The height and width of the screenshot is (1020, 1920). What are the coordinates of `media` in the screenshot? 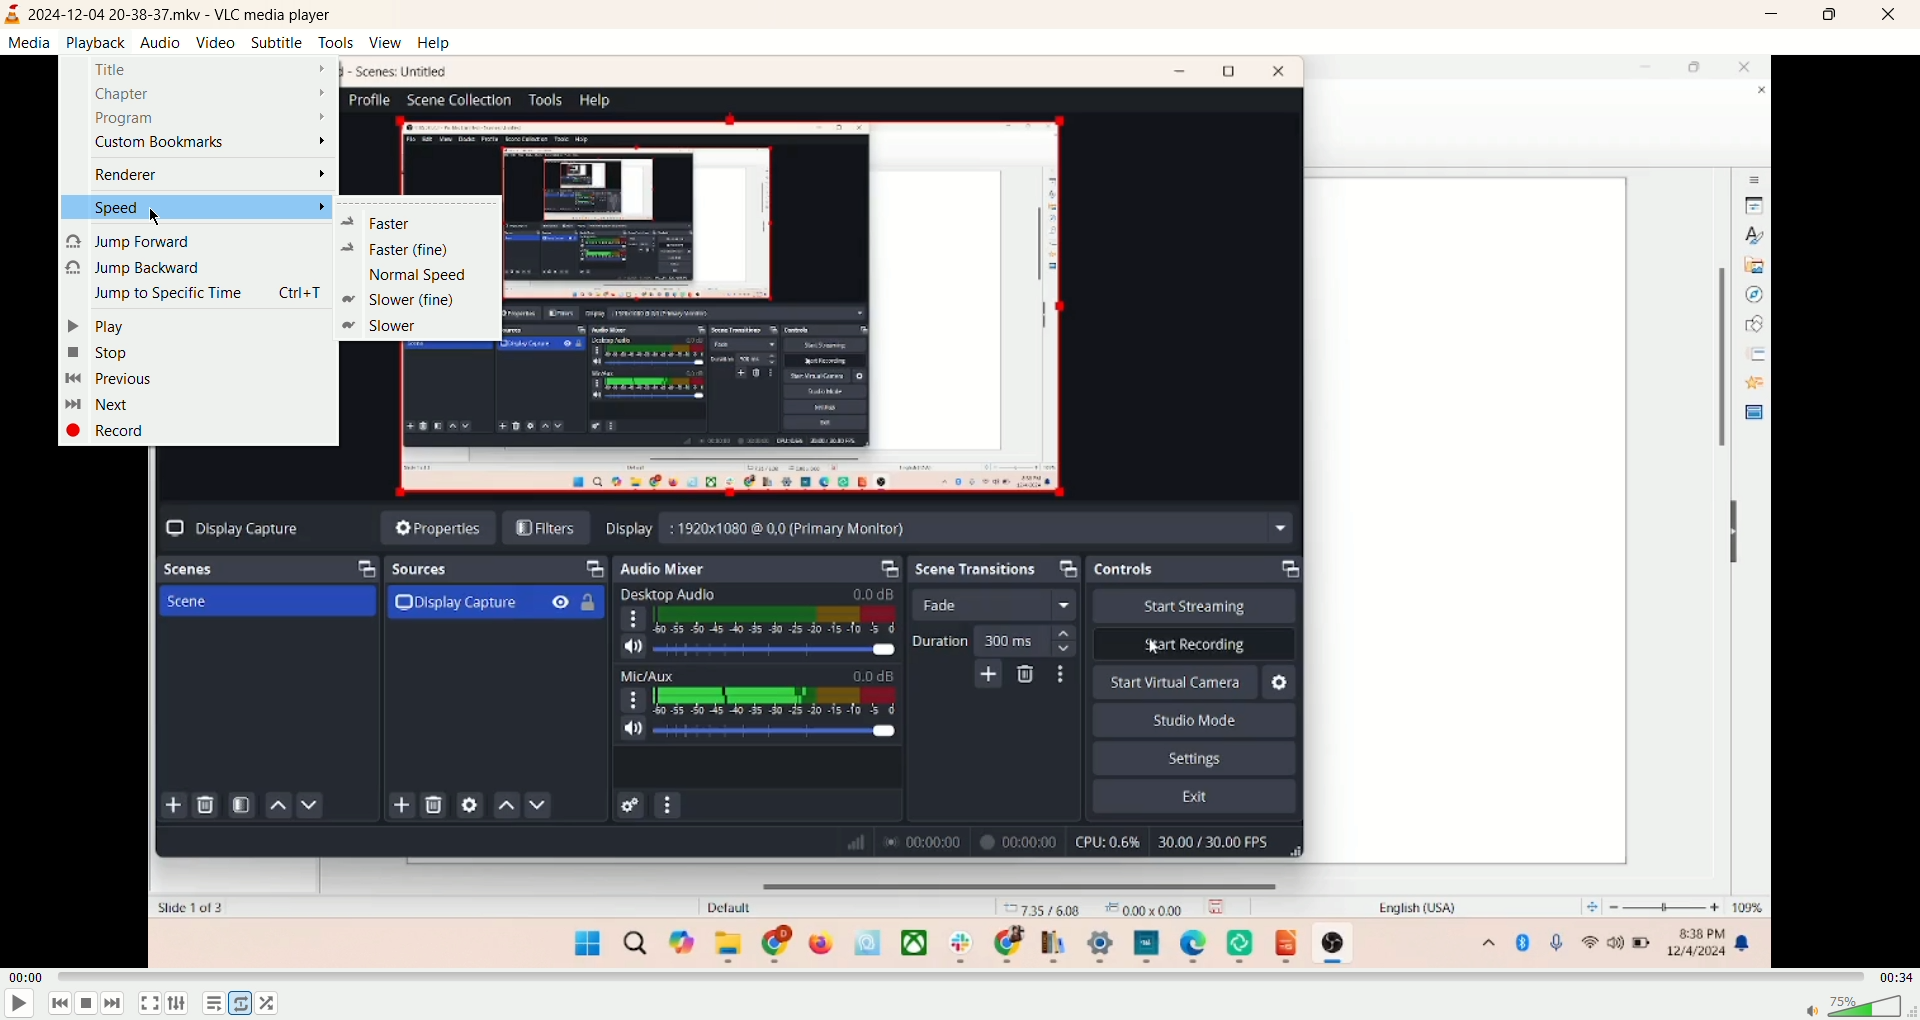 It's located at (29, 44).